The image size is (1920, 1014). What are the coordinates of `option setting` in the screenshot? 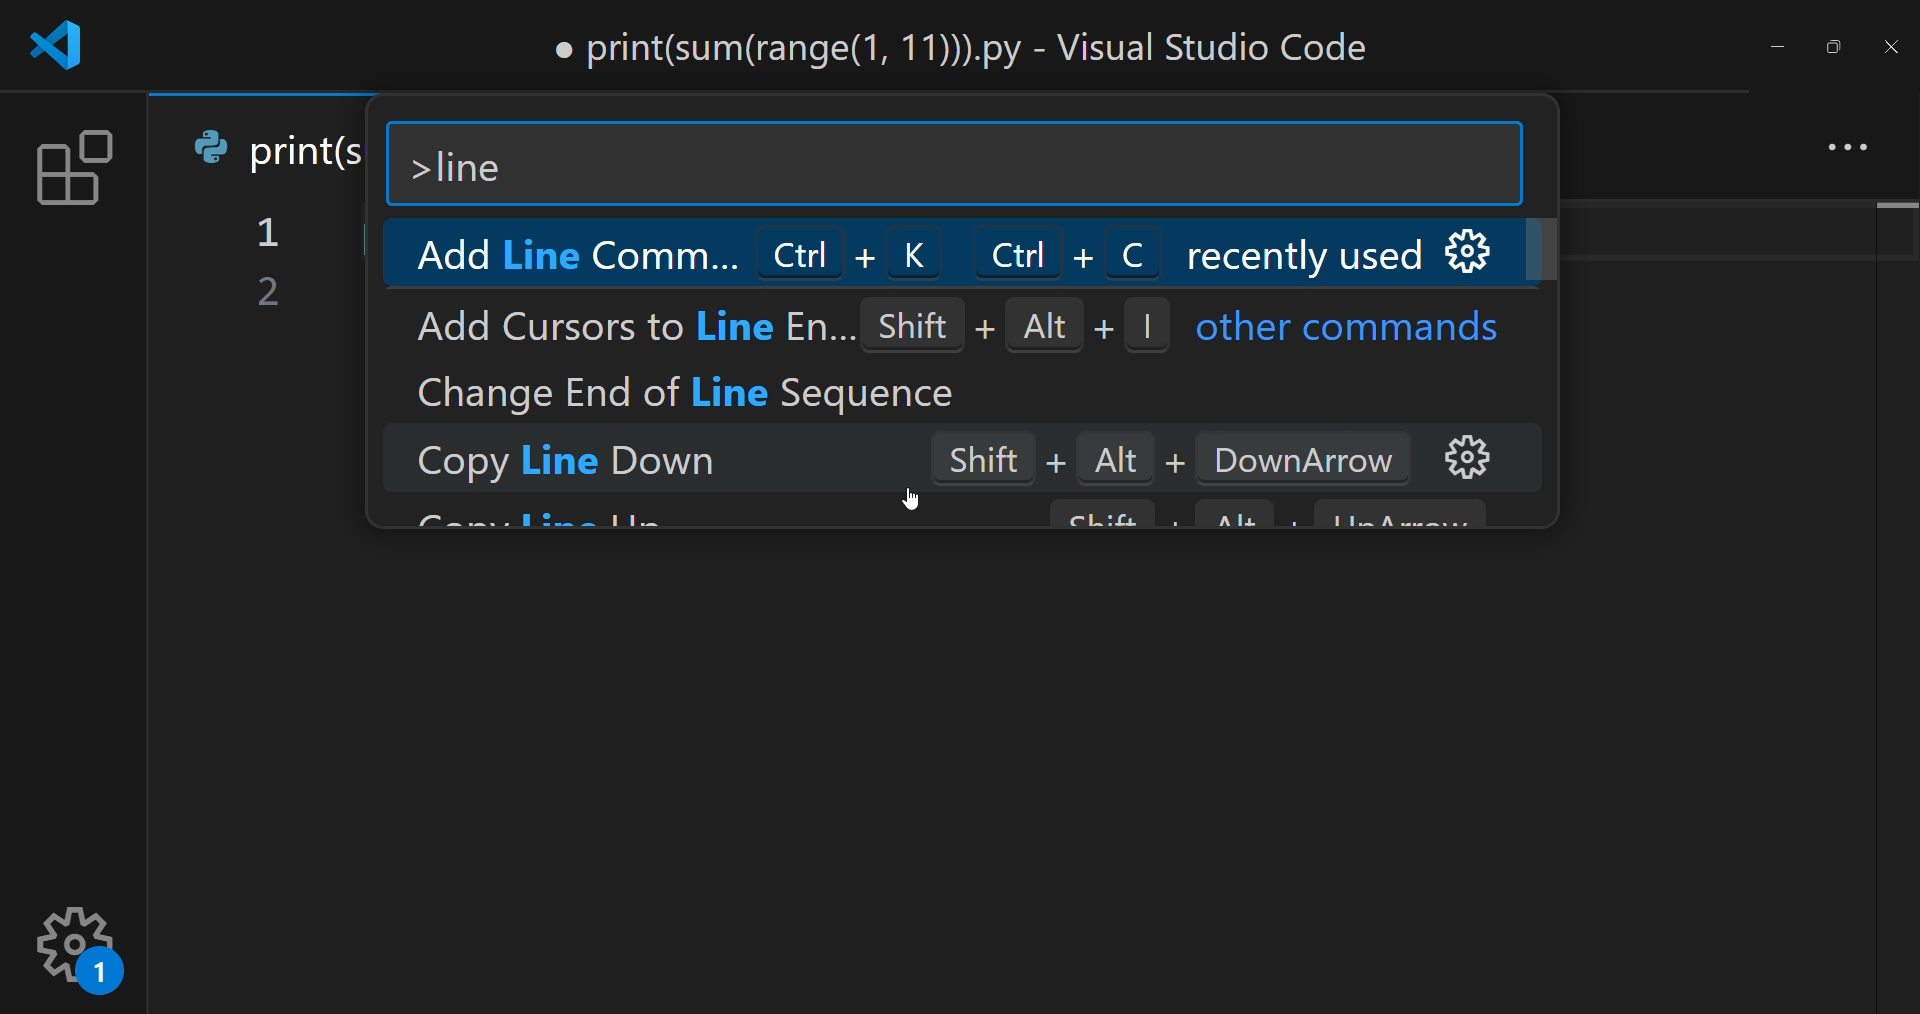 It's located at (1479, 250).